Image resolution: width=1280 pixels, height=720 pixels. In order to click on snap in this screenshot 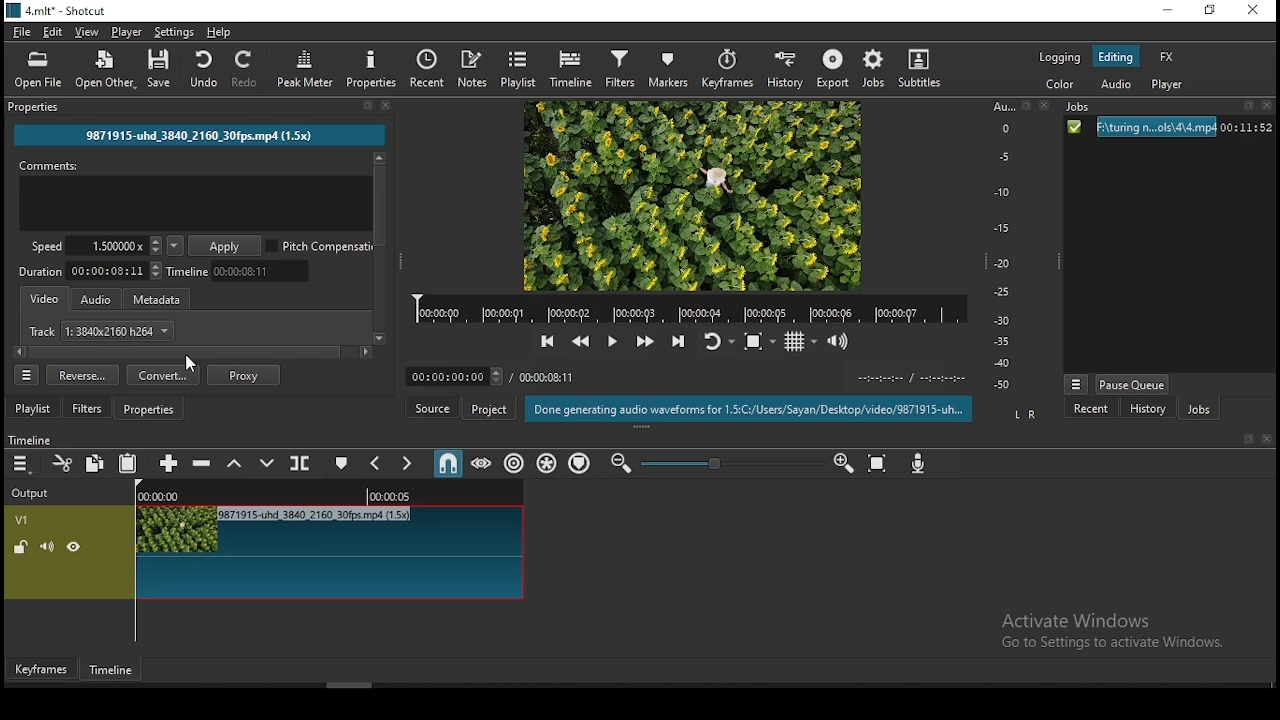, I will do `click(445, 465)`.